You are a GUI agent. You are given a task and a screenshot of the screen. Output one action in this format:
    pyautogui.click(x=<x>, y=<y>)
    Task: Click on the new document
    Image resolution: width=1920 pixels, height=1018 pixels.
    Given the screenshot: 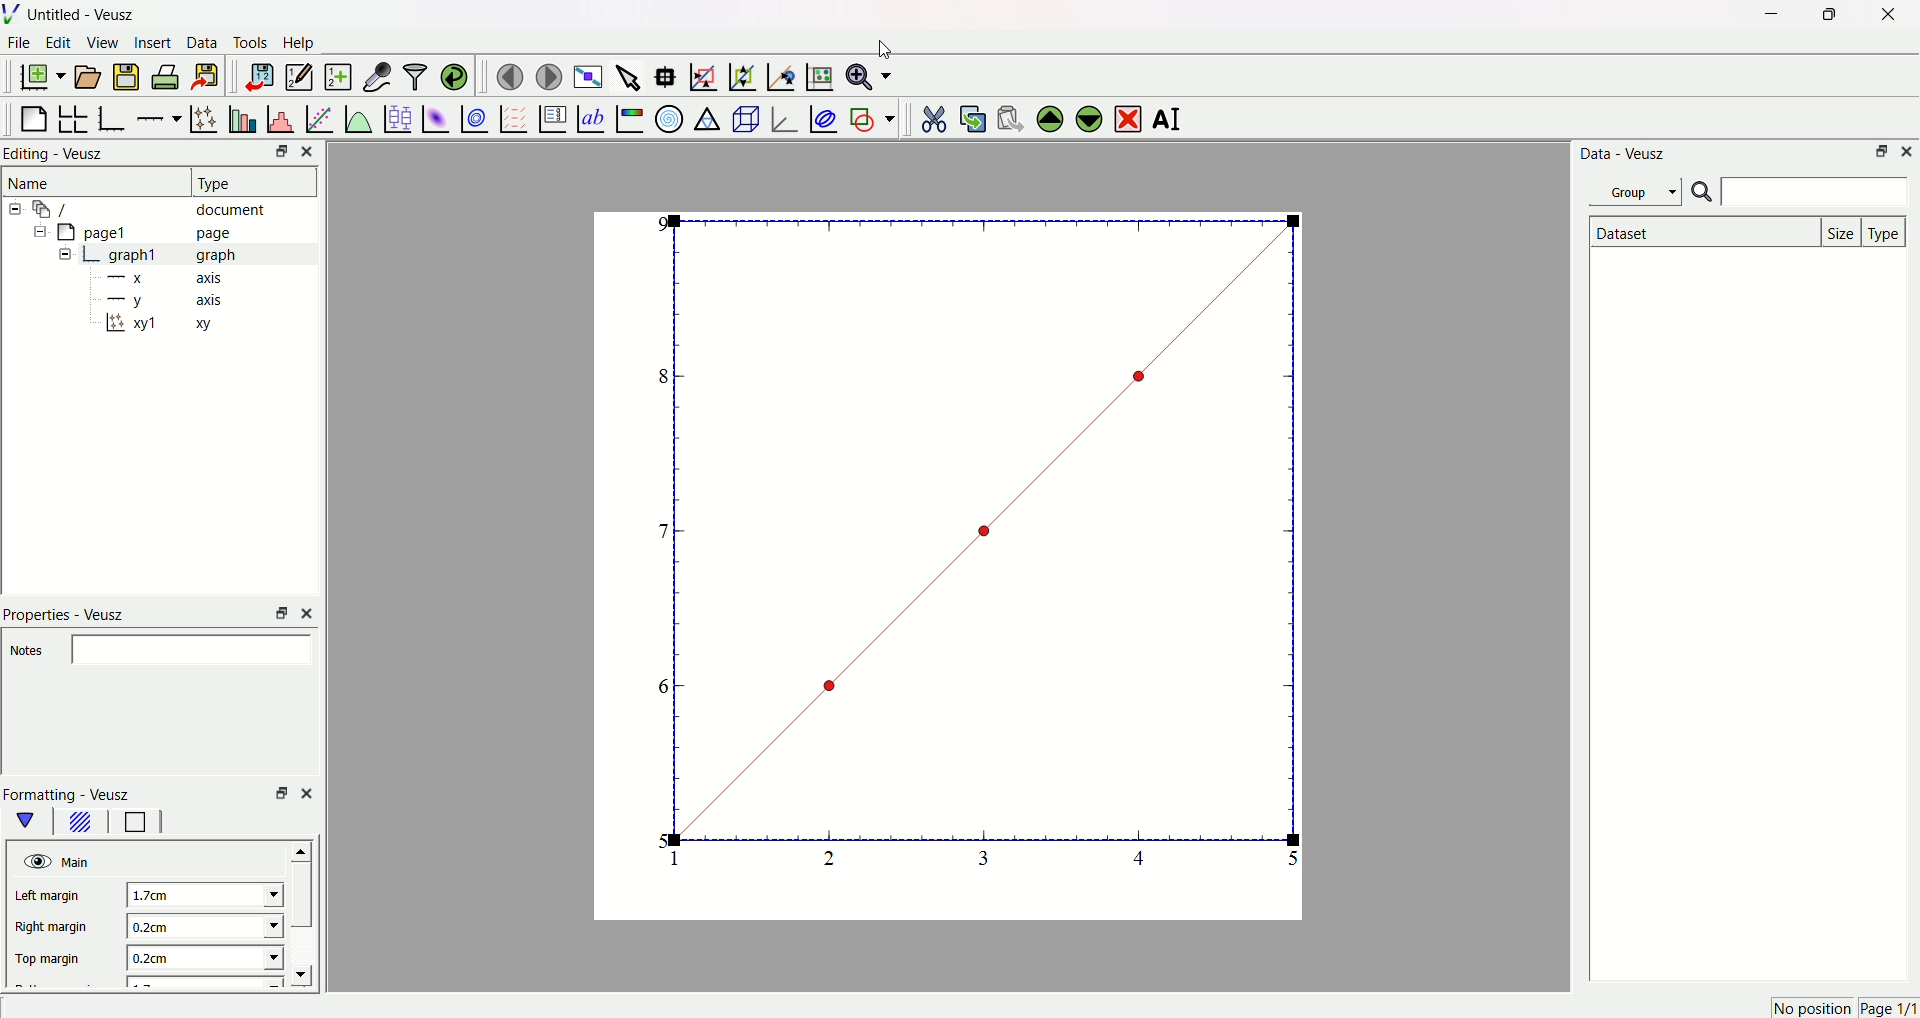 What is the action you would take?
    pyautogui.click(x=45, y=78)
    